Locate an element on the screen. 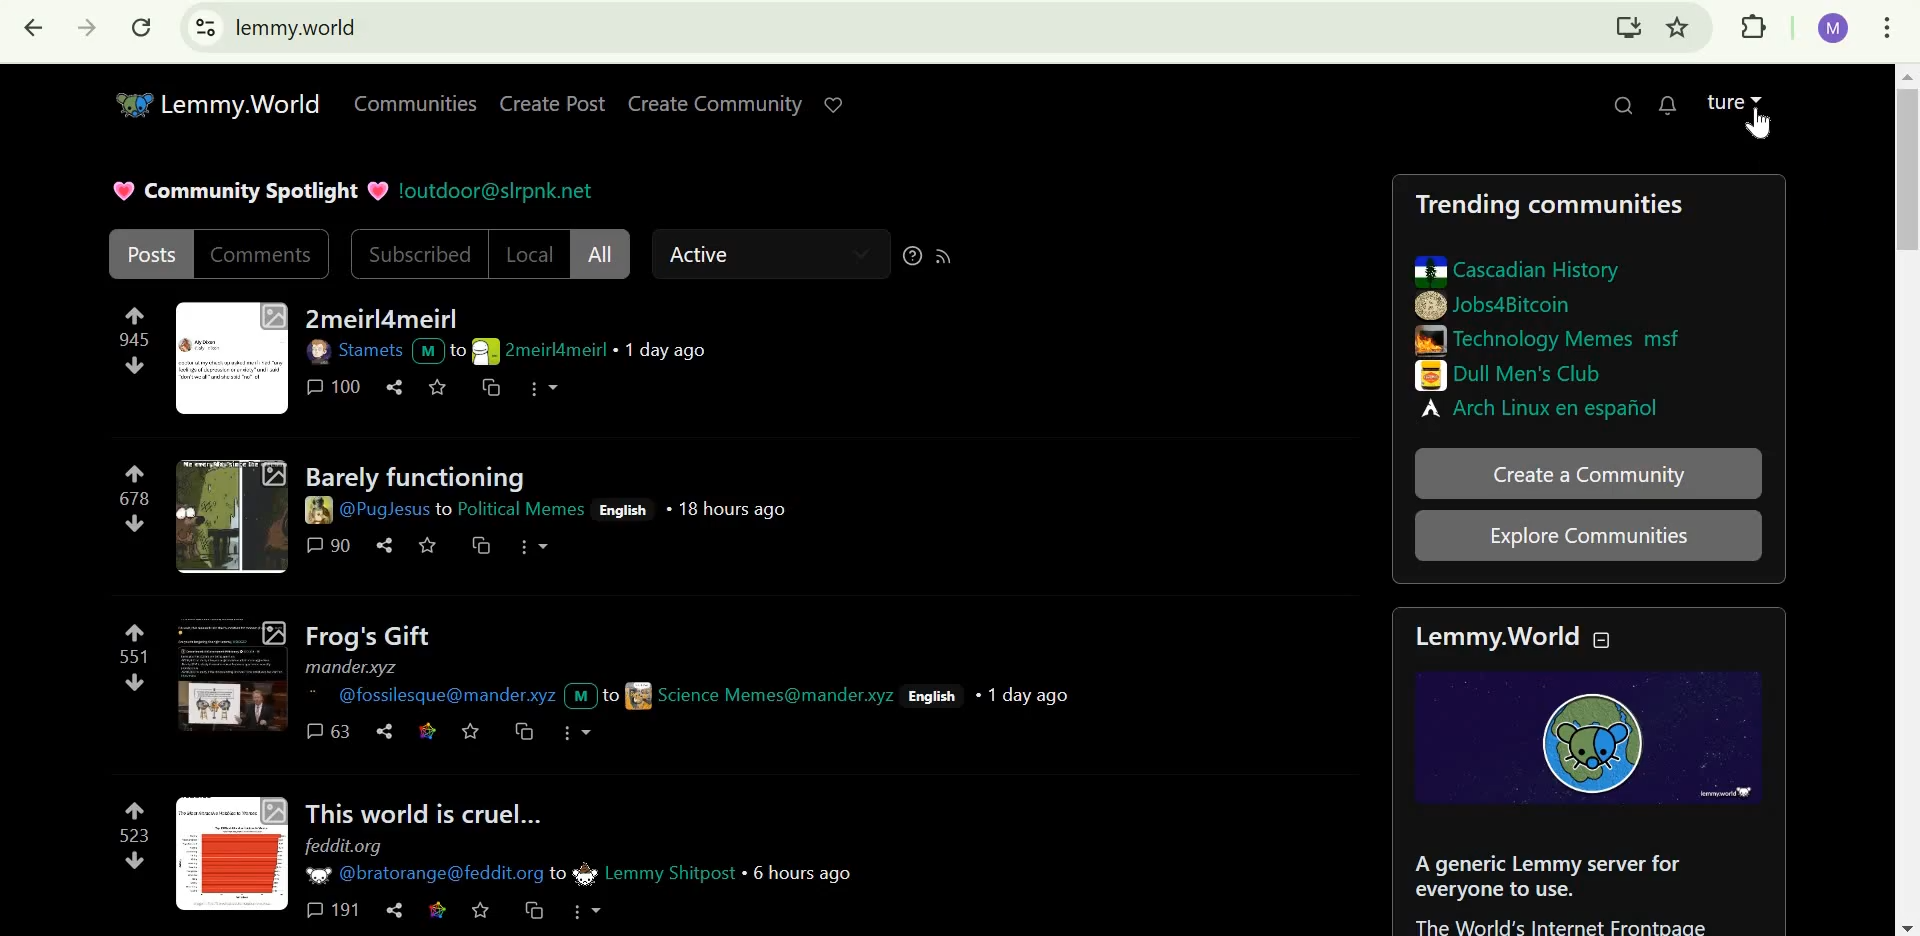 The image size is (1920, 936). reload this page is located at coordinates (142, 27).